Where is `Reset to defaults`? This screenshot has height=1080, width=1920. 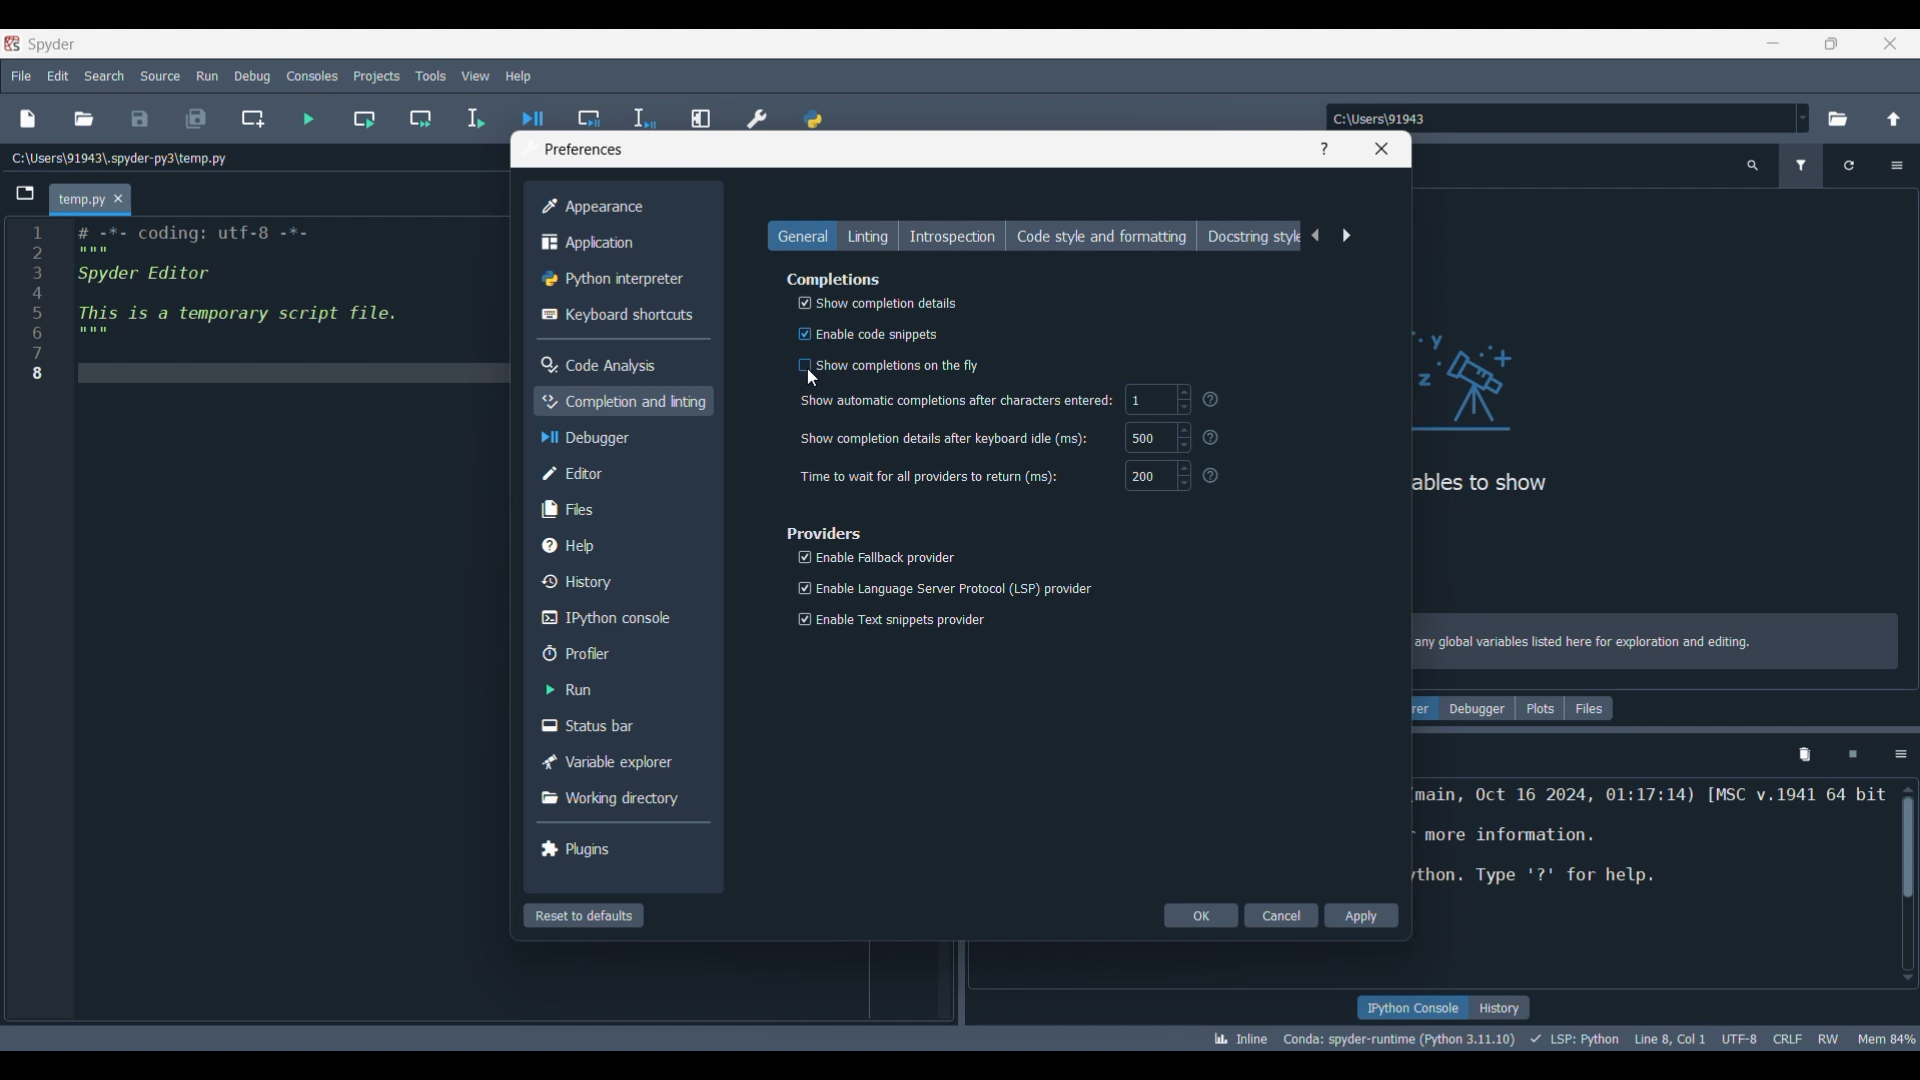 Reset to defaults is located at coordinates (584, 915).